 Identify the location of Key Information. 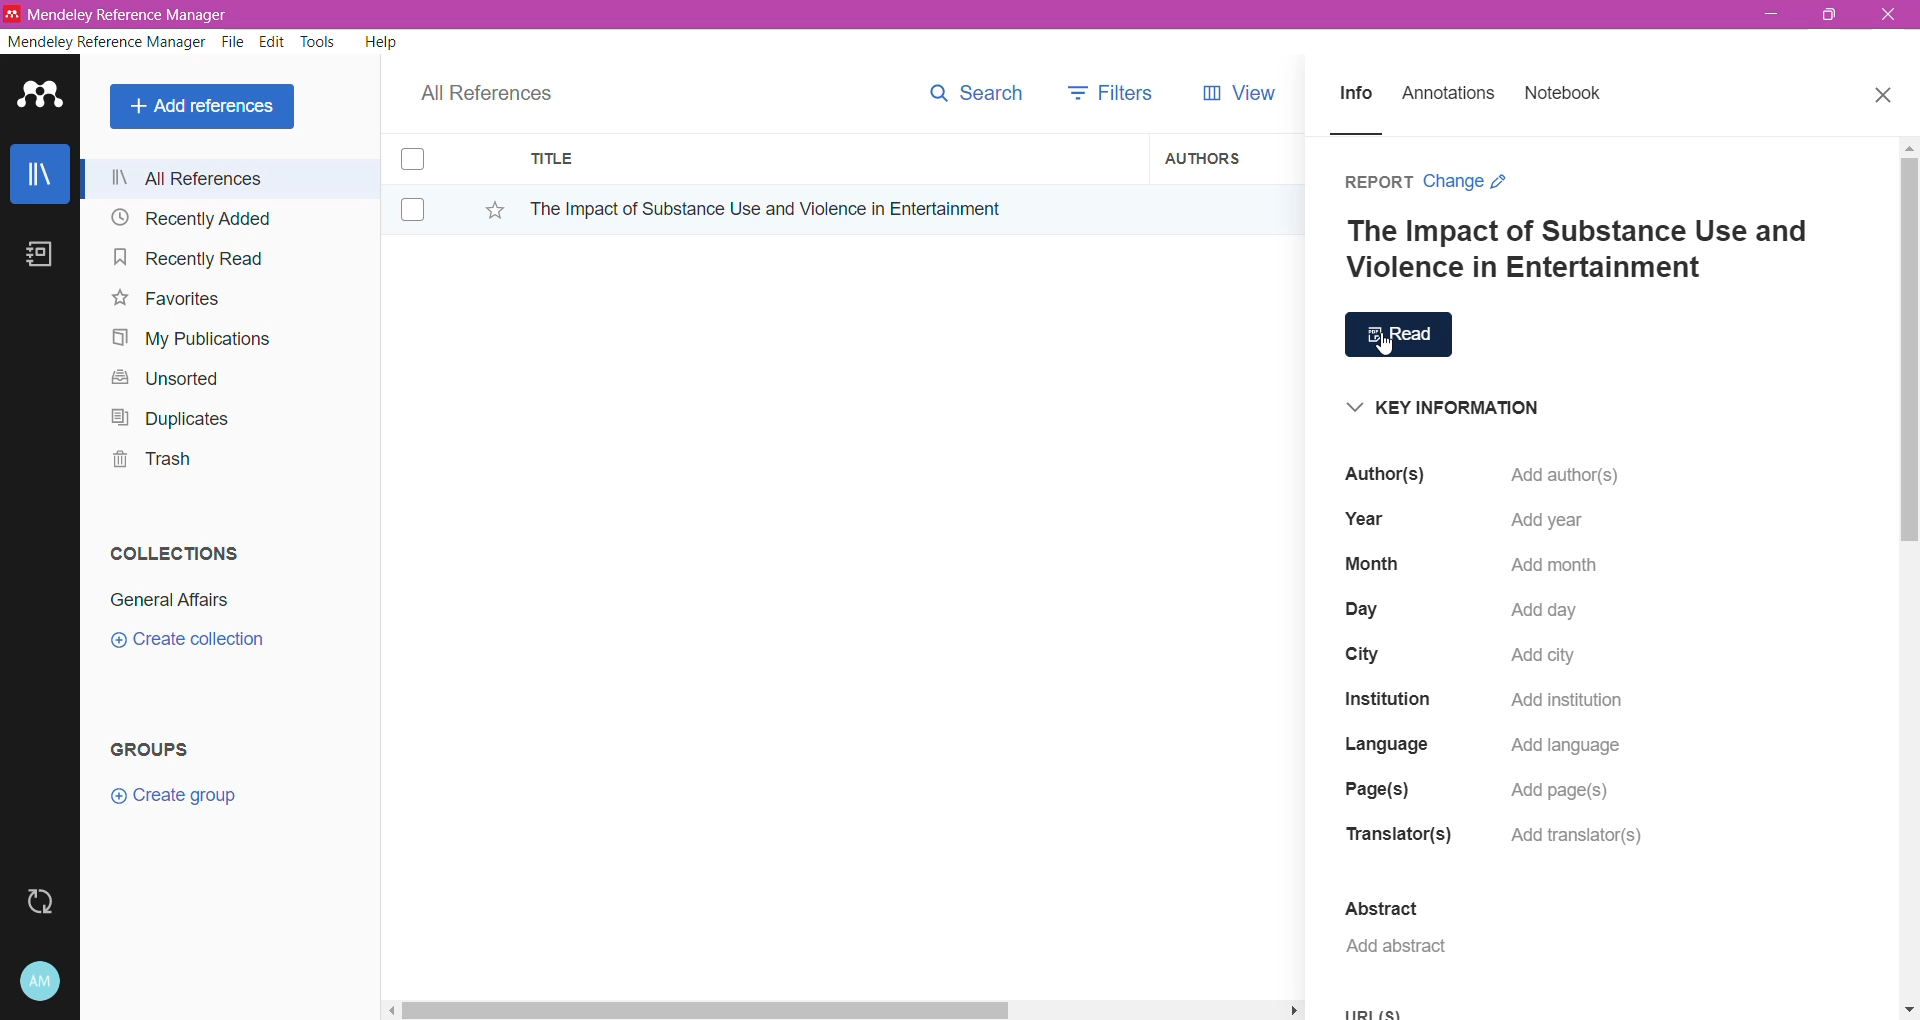
(1459, 401).